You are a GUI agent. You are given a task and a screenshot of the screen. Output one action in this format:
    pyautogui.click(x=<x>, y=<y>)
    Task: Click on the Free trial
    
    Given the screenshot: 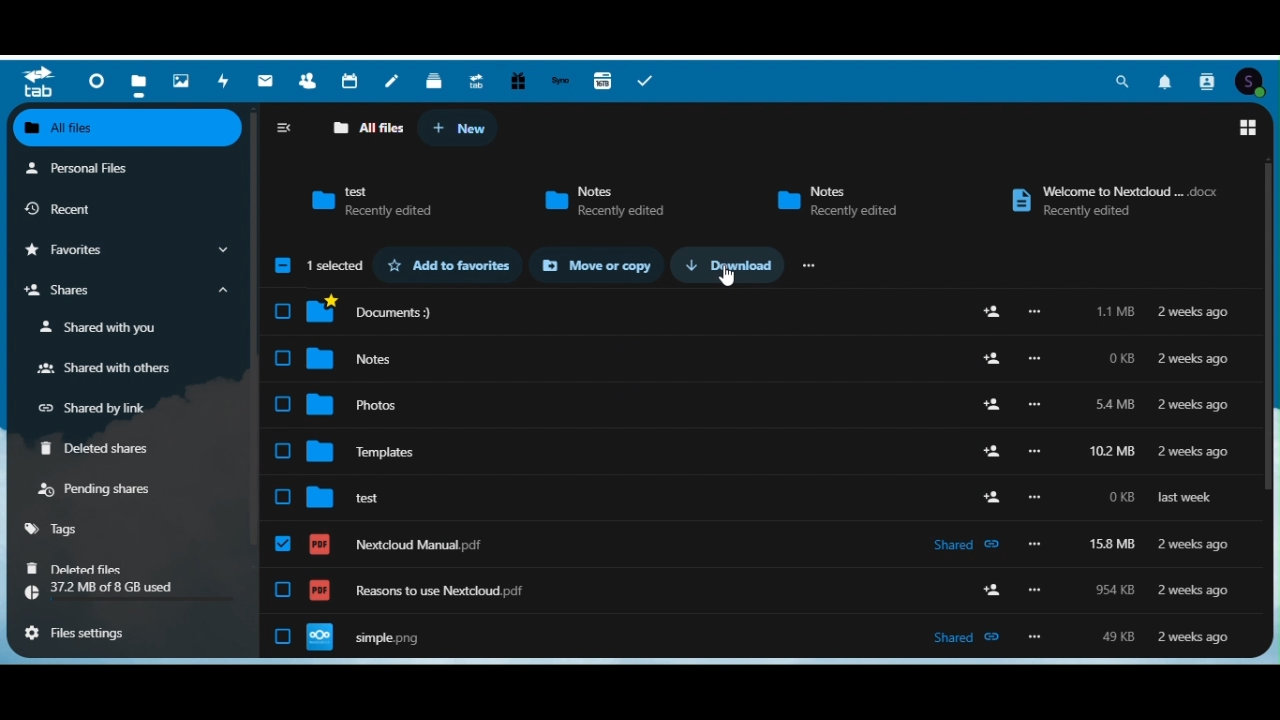 What is the action you would take?
    pyautogui.click(x=515, y=80)
    